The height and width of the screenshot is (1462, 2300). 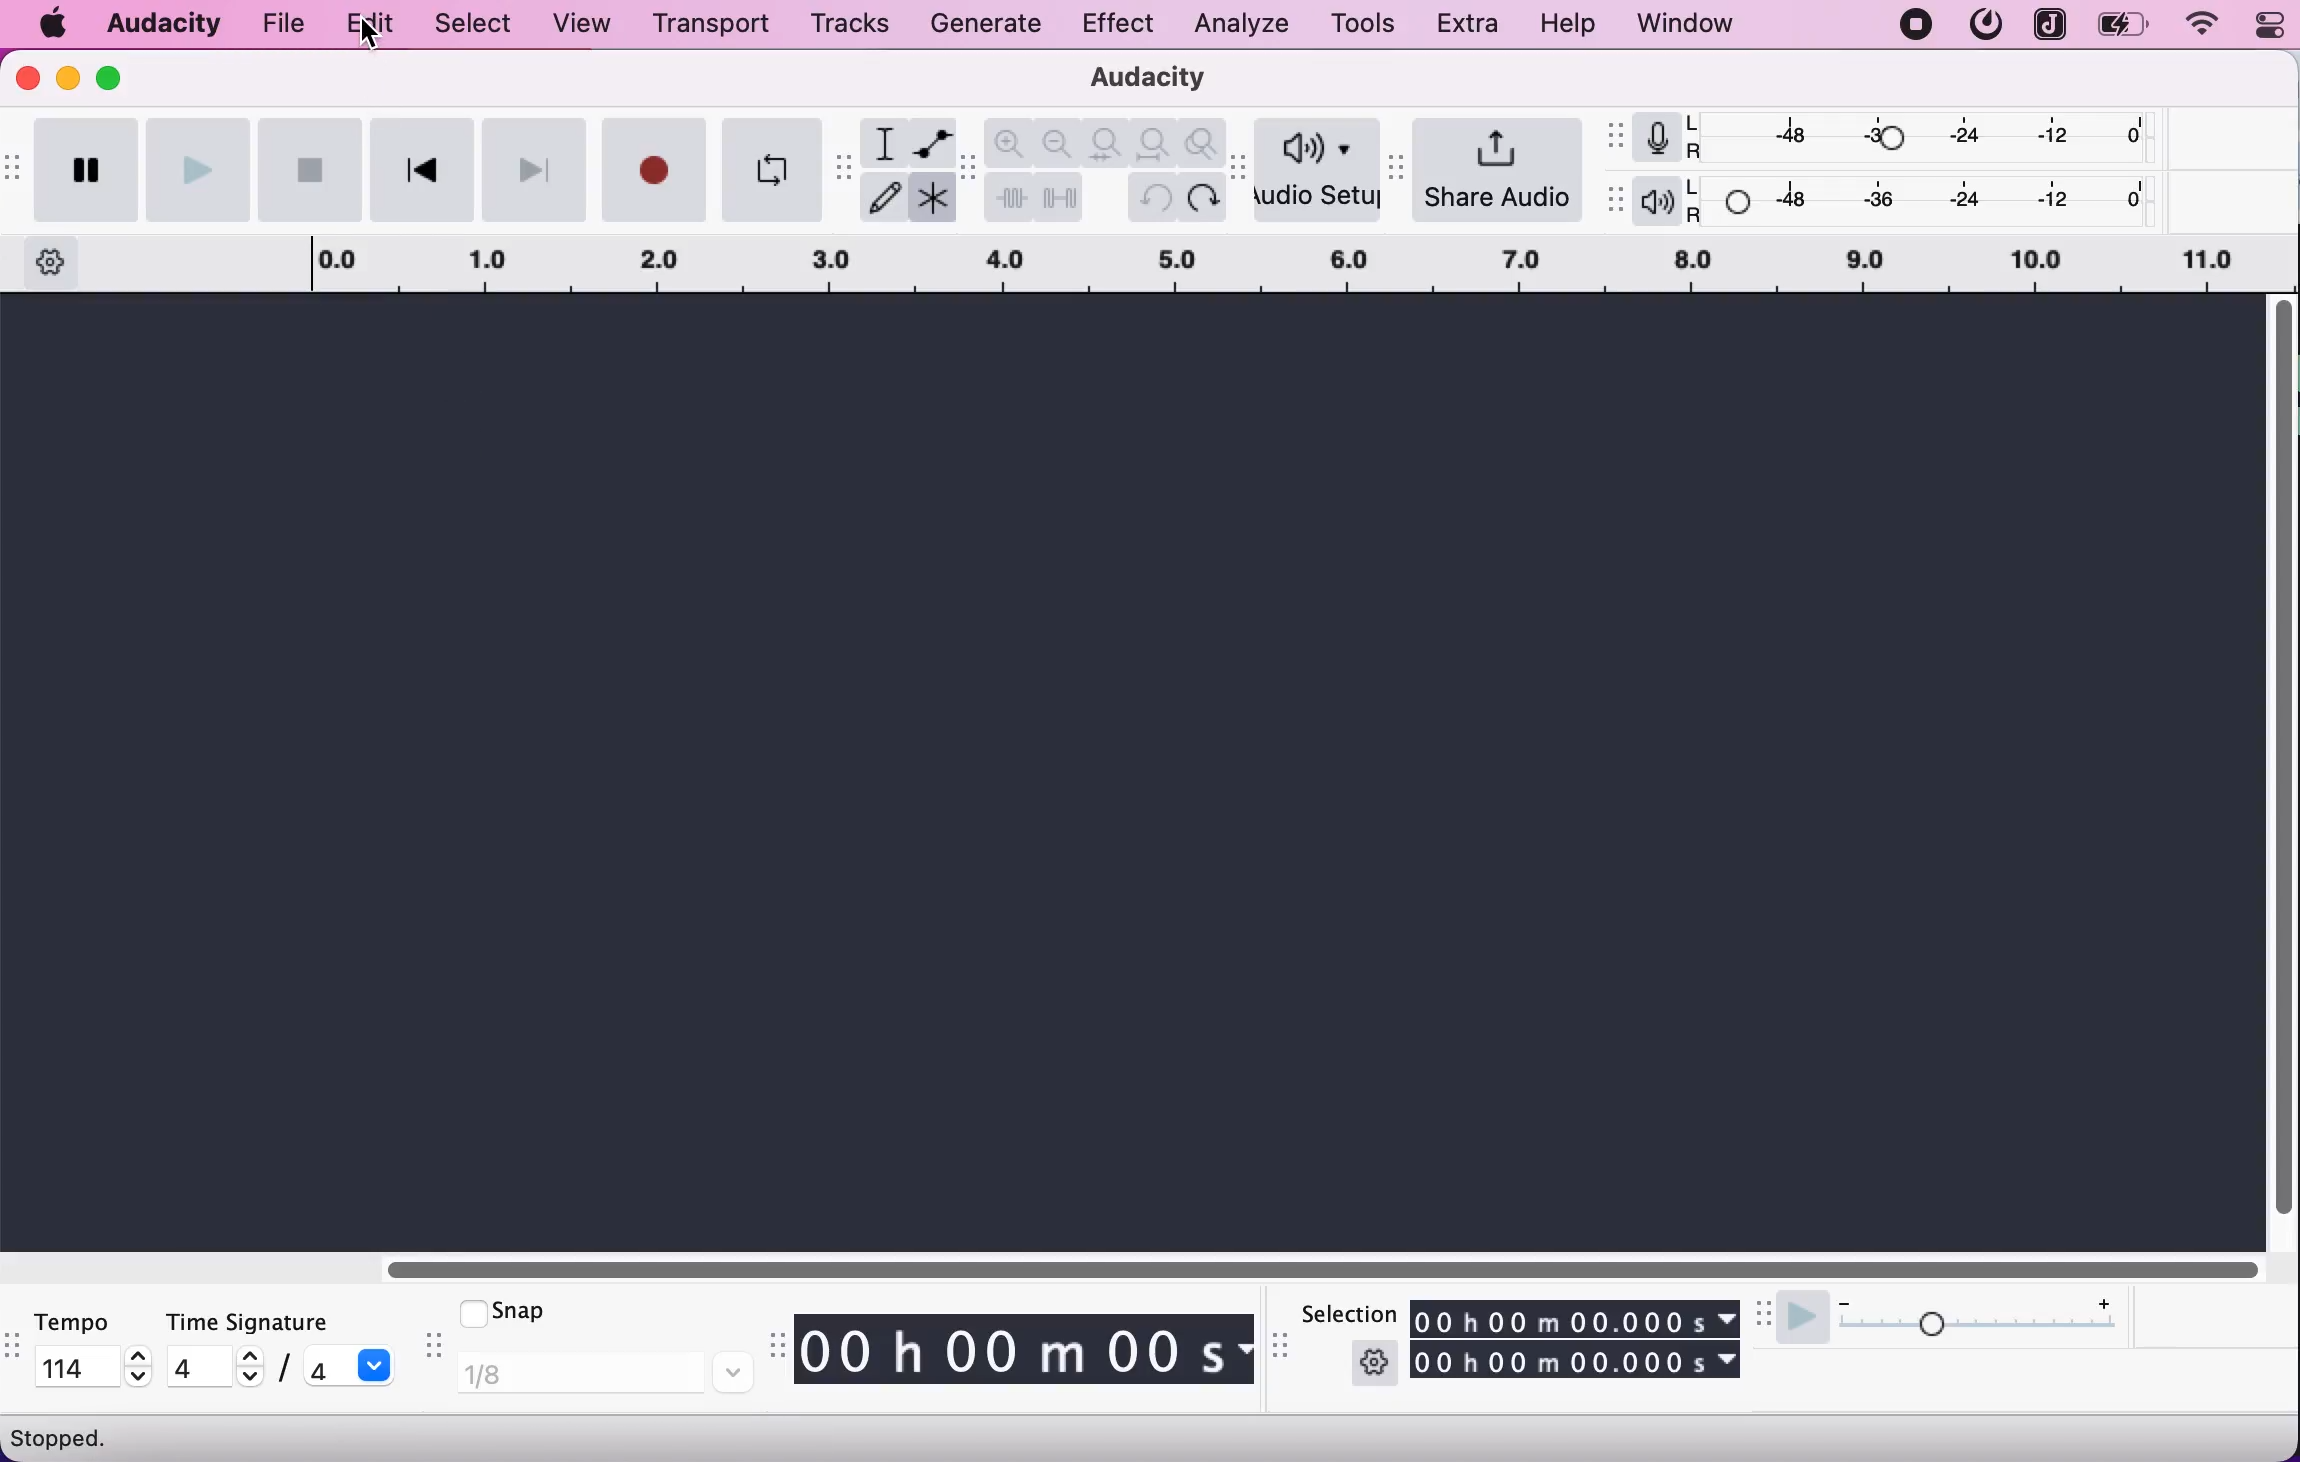 What do you see at coordinates (1577, 1317) in the screenshot?
I see `track timing` at bounding box center [1577, 1317].